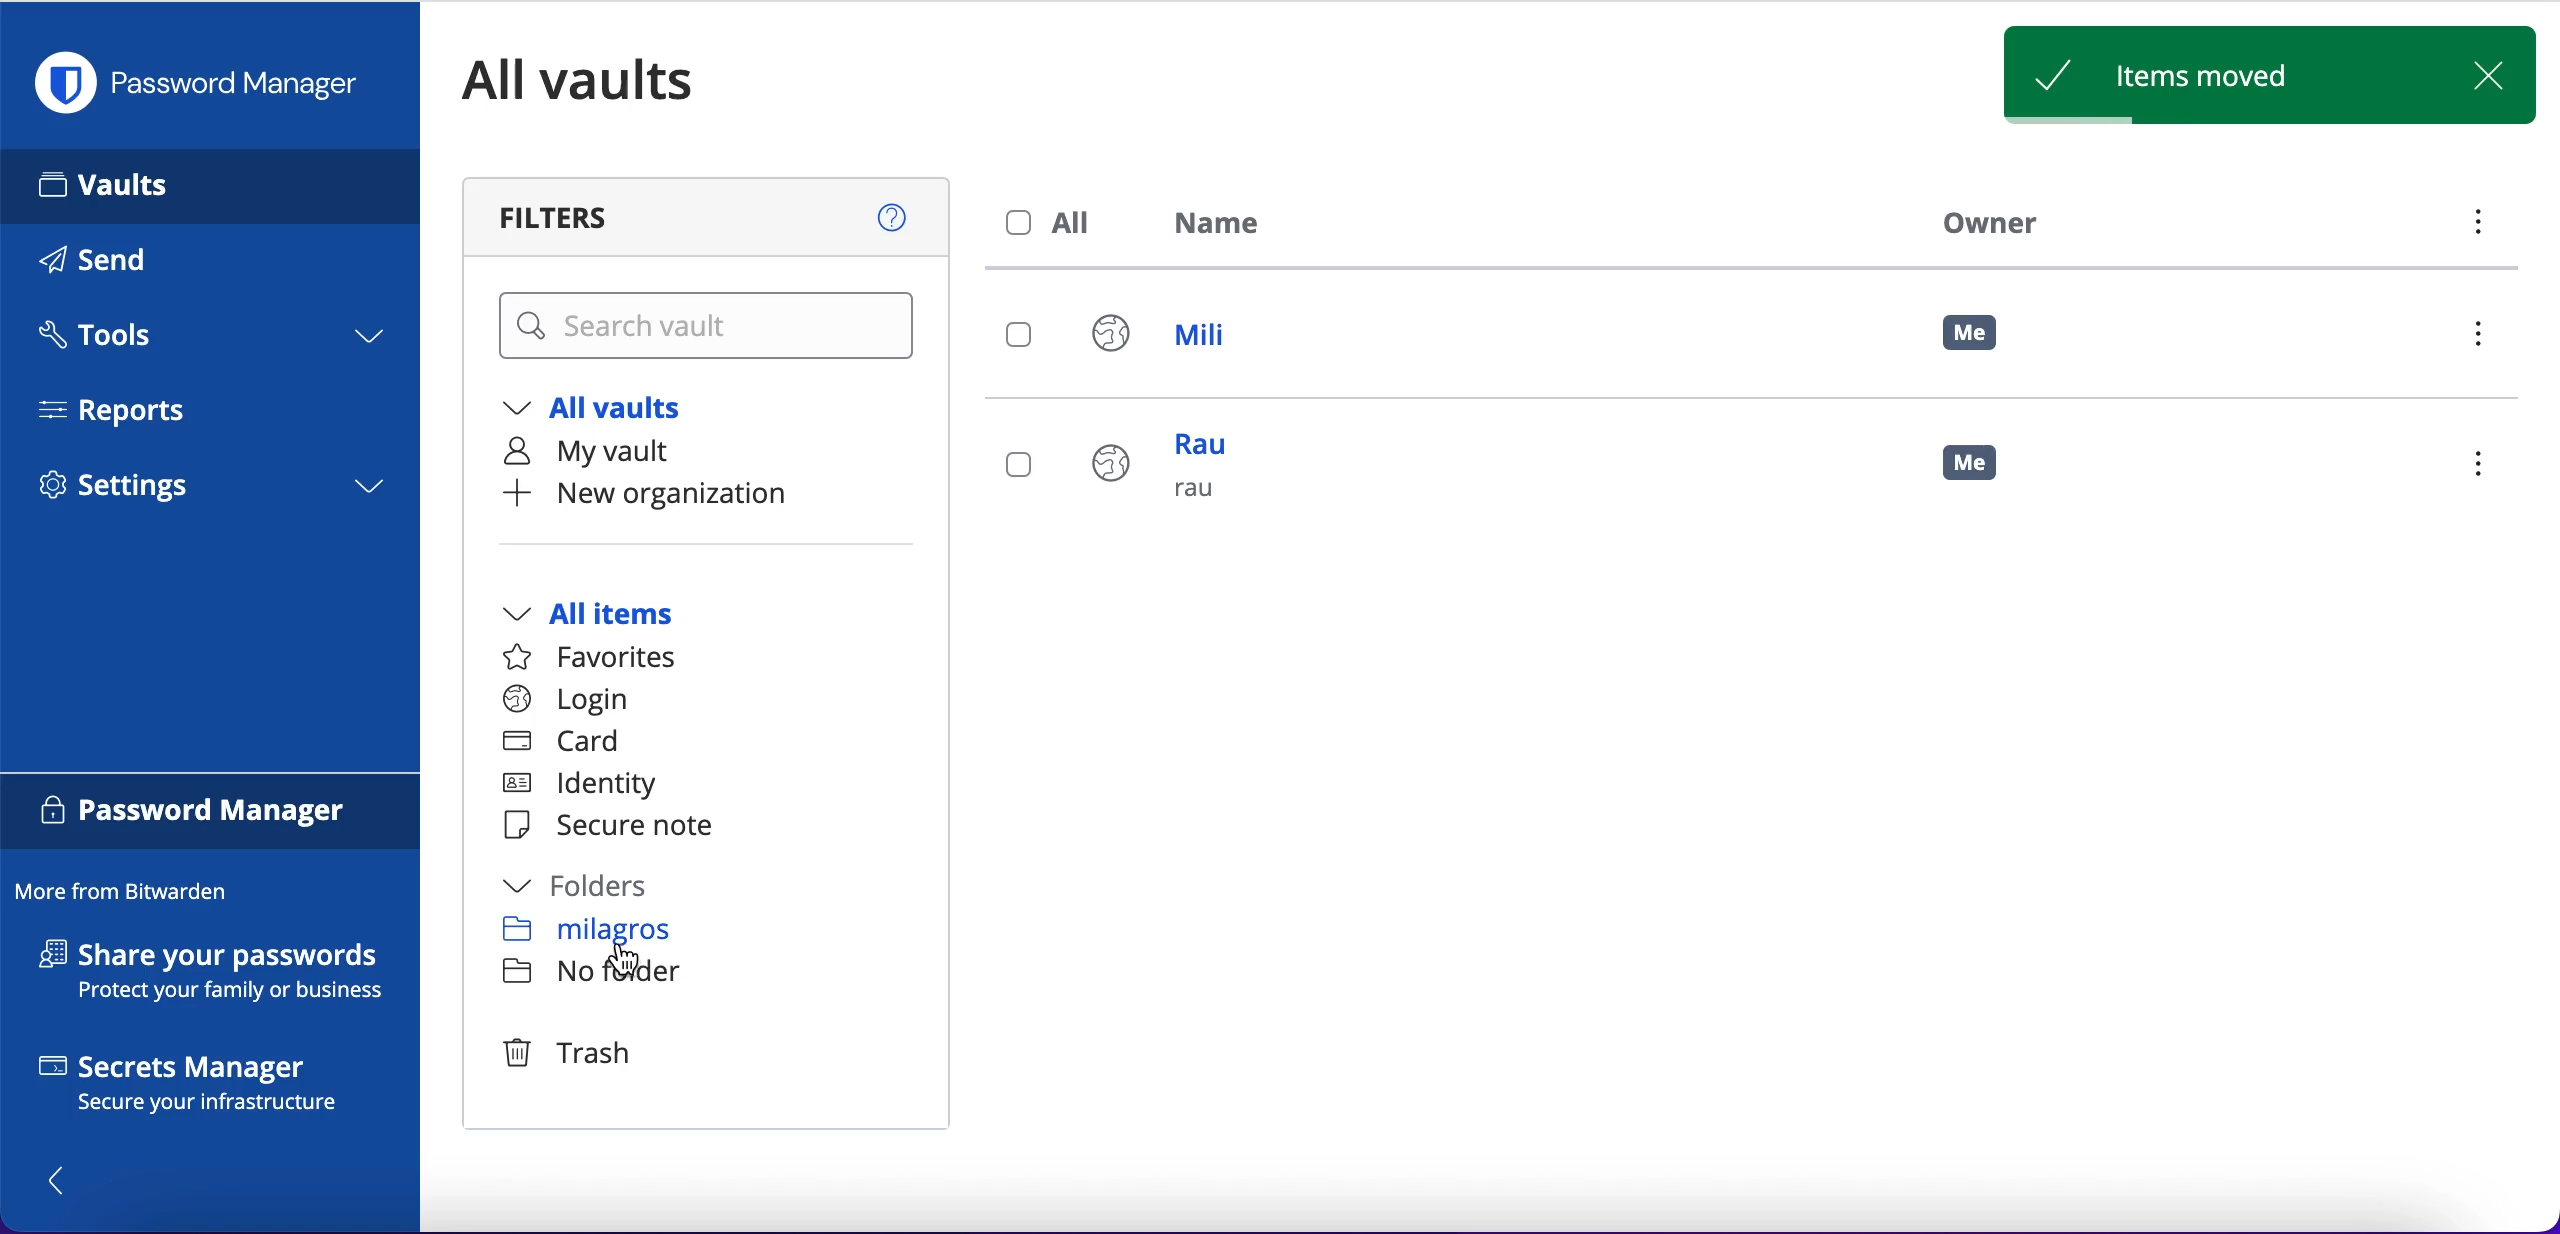 The height and width of the screenshot is (1234, 2560). What do you see at coordinates (1984, 222) in the screenshot?
I see `owner` at bounding box center [1984, 222].